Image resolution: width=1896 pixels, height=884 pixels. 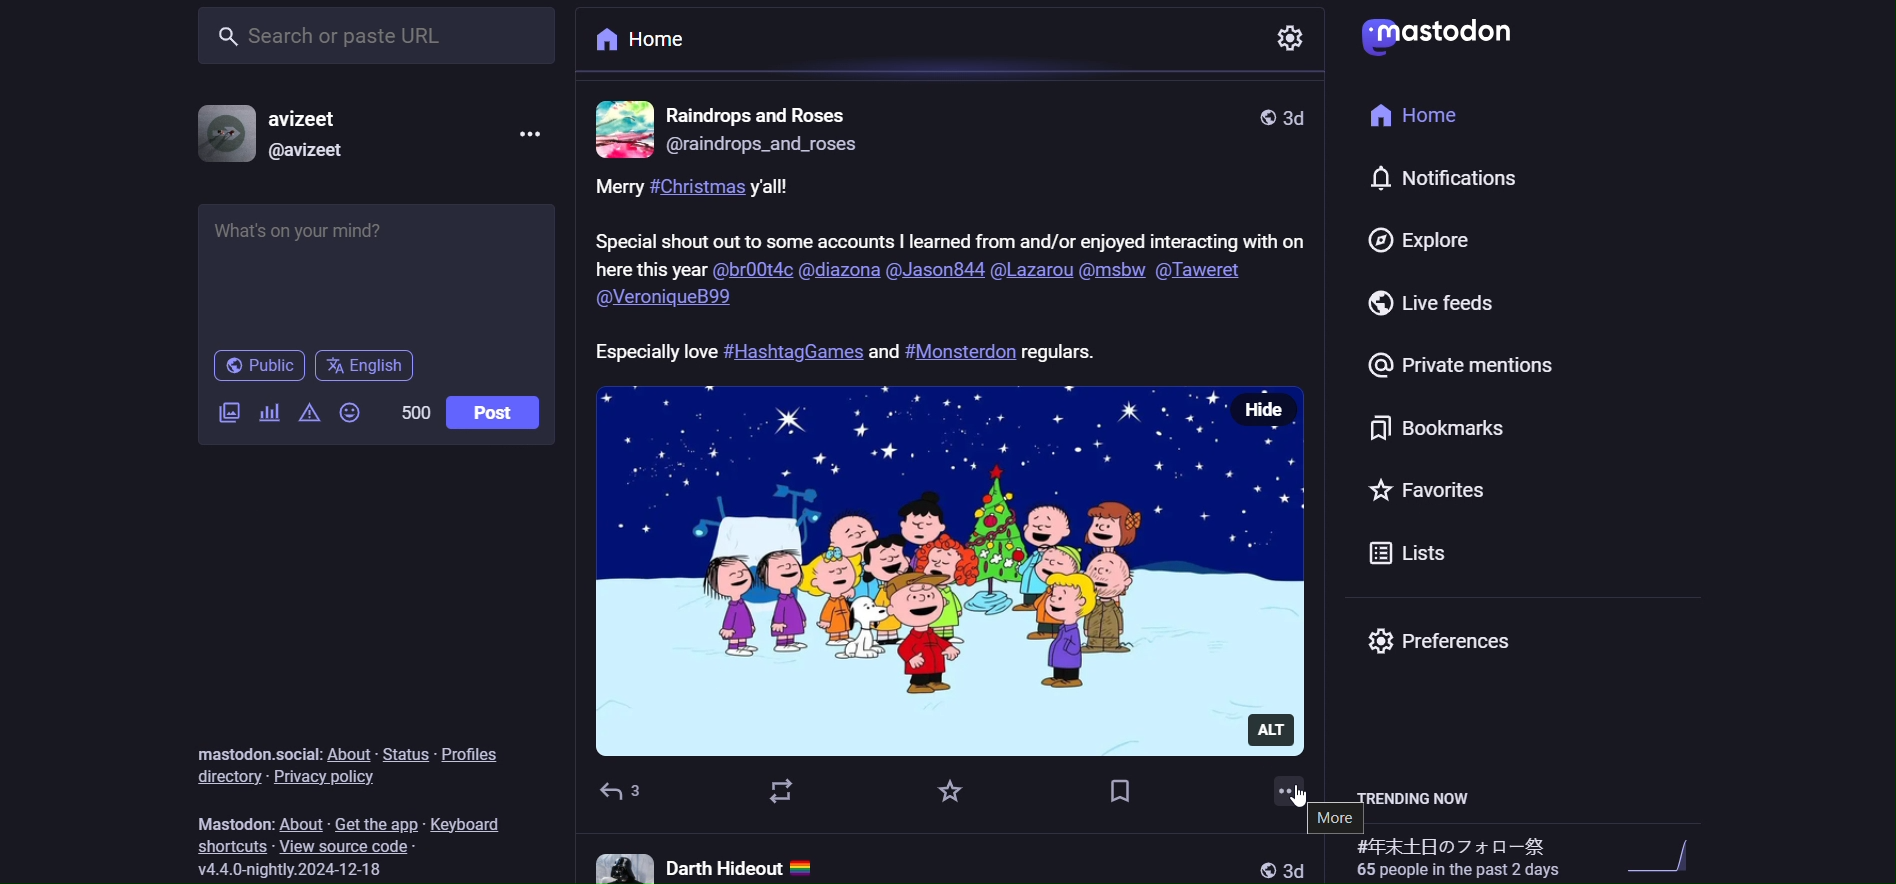 I want to click on hide, so click(x=1264, y=415).